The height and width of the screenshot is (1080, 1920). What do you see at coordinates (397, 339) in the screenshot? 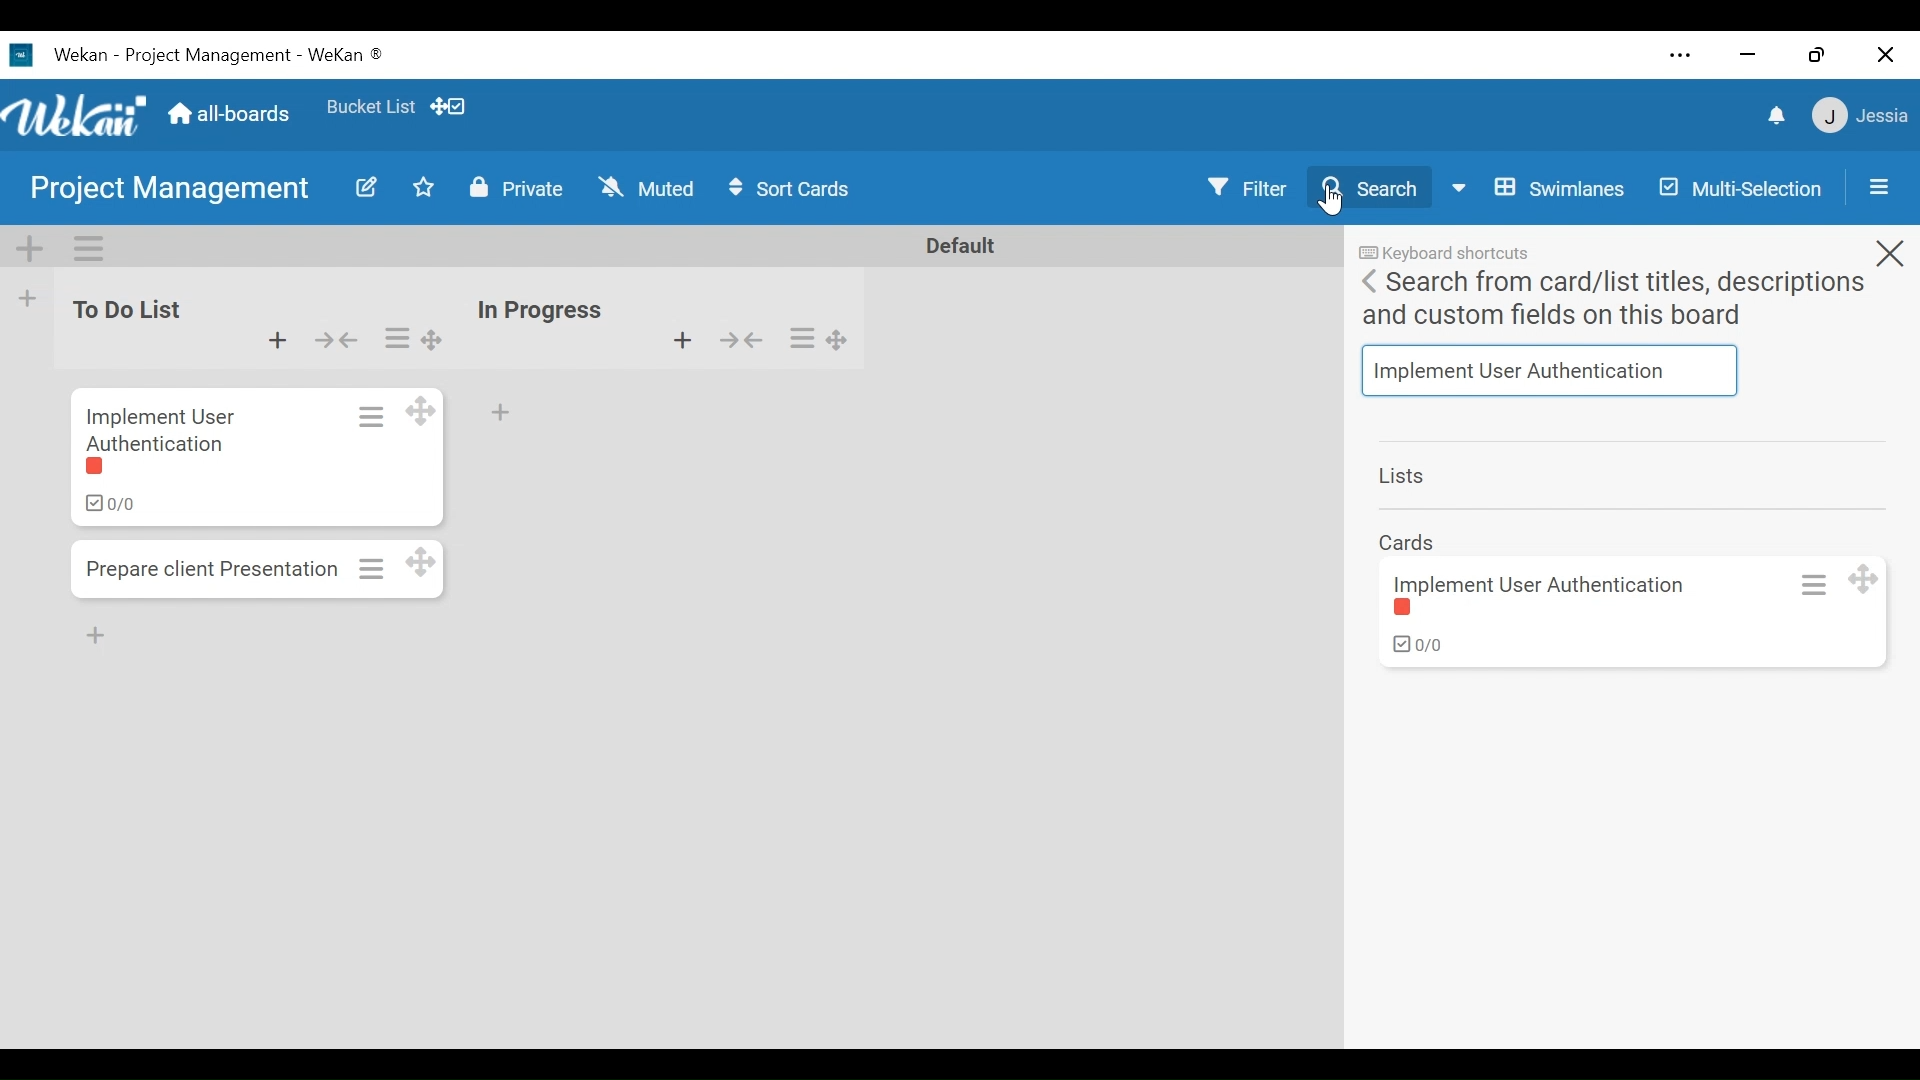
I see `list actions` at bounding box center [397, 339].